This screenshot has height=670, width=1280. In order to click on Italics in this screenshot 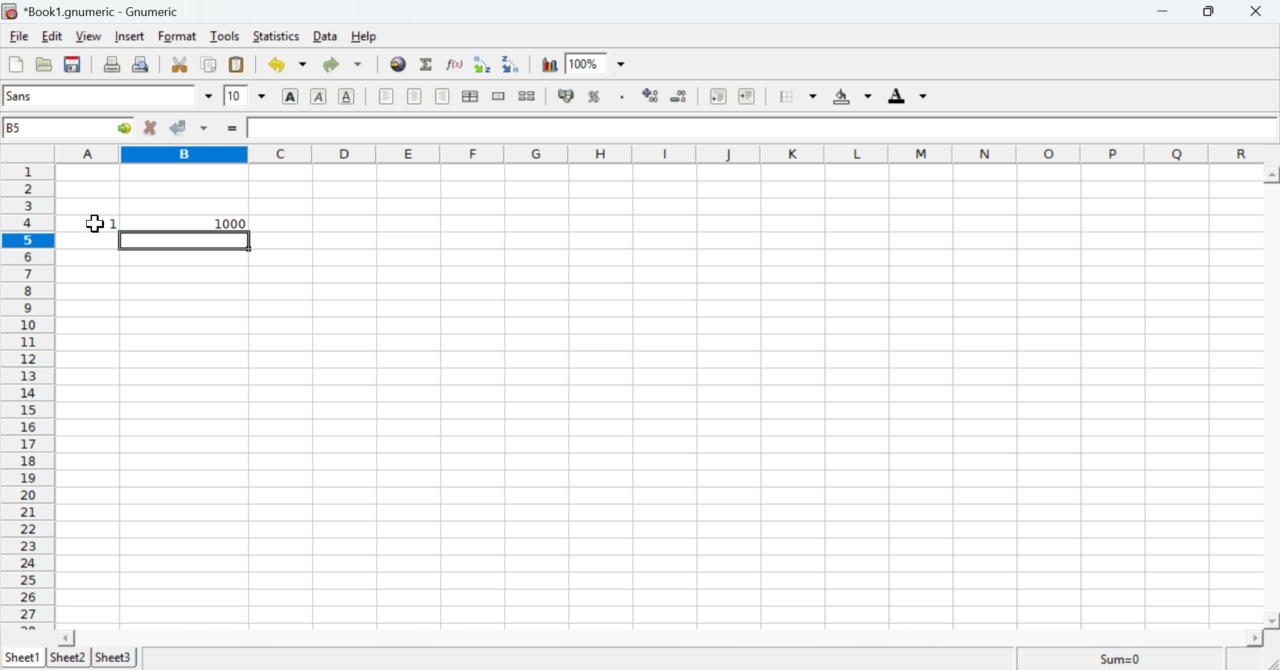, I will do `click(320, 97)`.